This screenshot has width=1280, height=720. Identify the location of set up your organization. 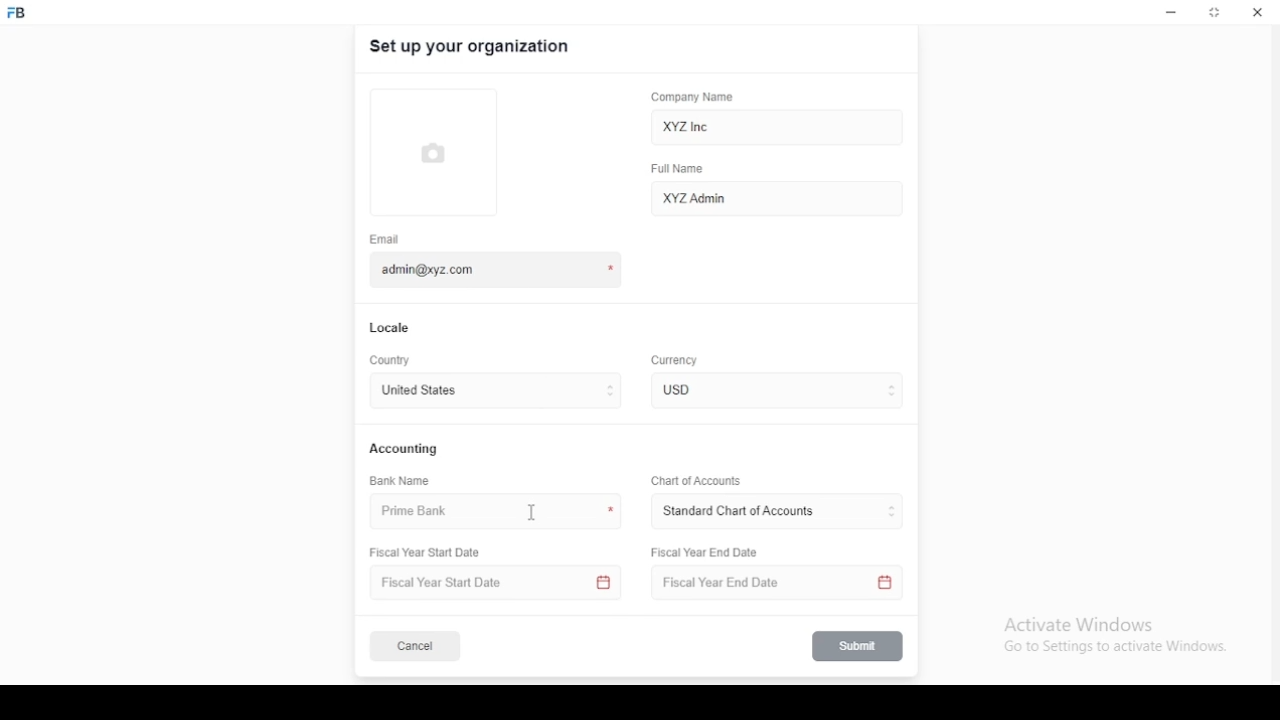
(471, 47).